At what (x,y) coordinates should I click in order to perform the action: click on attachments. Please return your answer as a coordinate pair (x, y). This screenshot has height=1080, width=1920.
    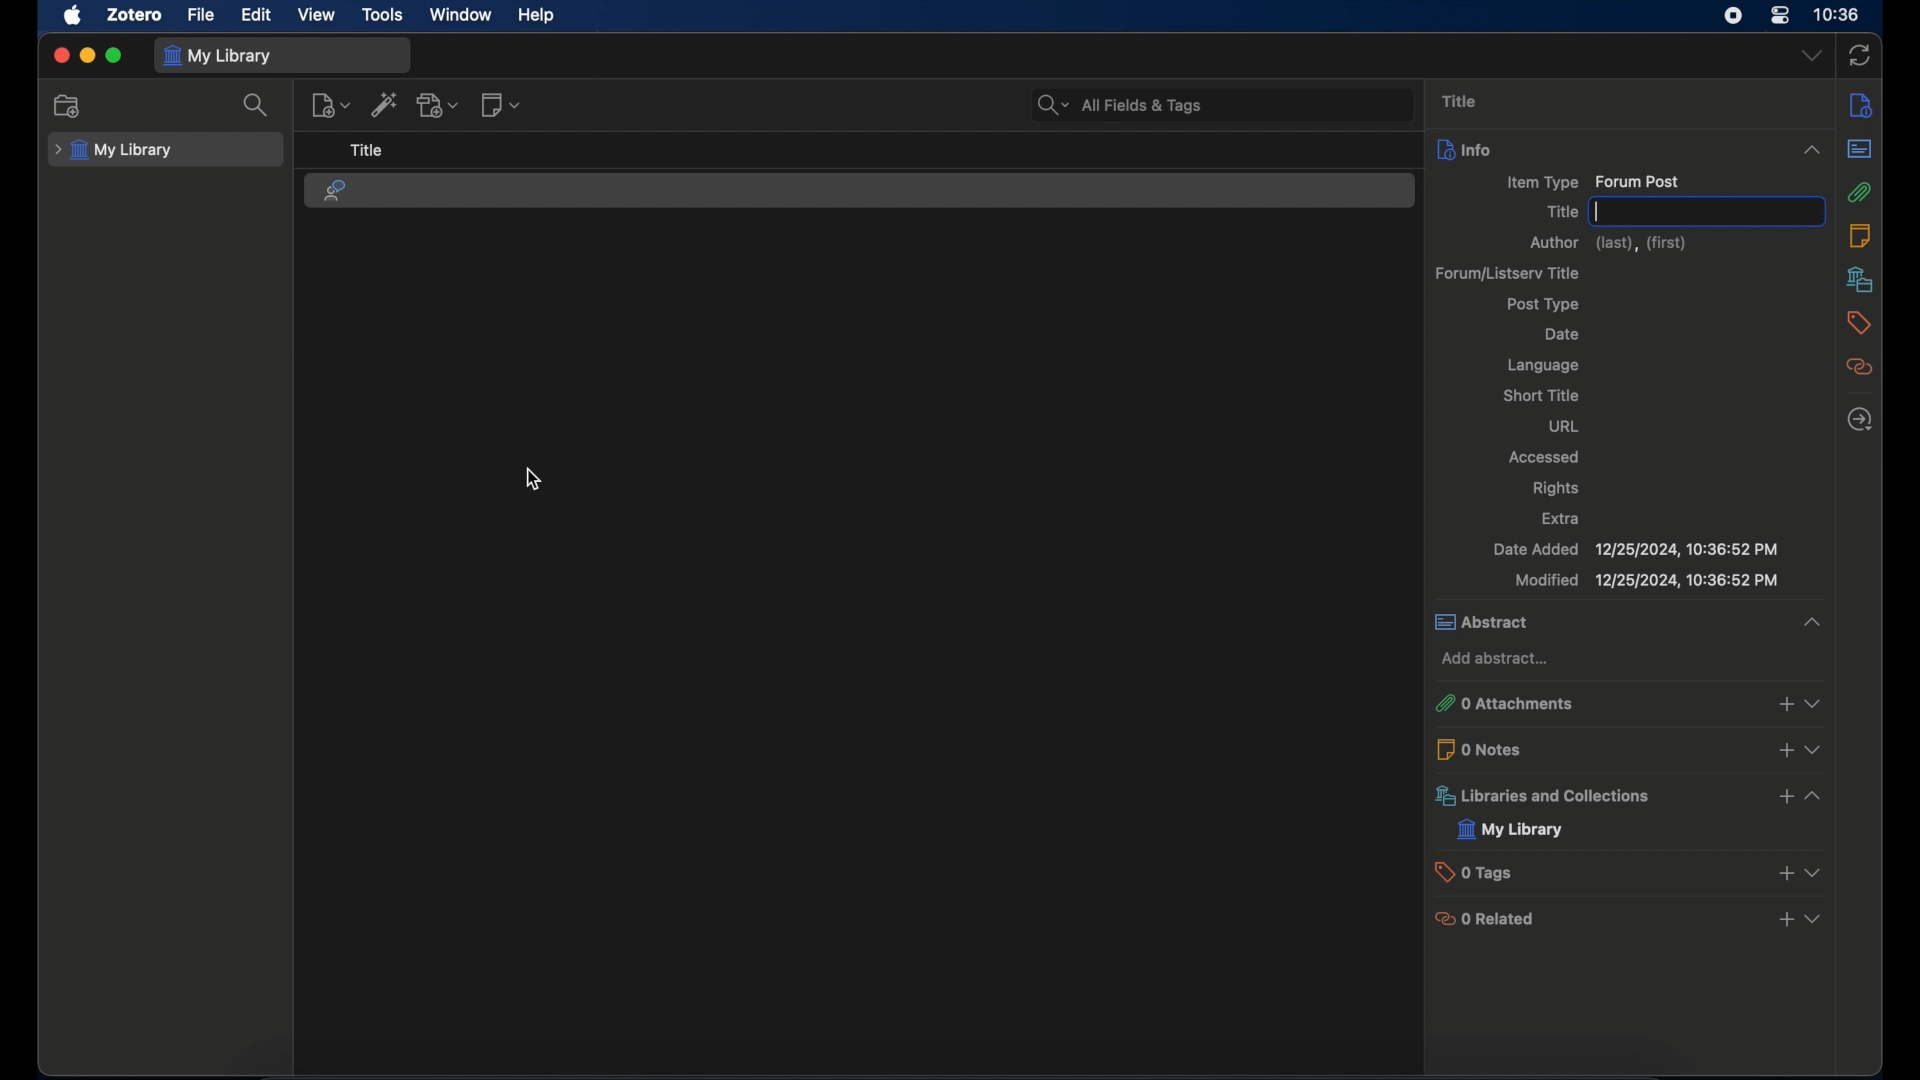
    Looking at the image, I should click on (1859, 192).